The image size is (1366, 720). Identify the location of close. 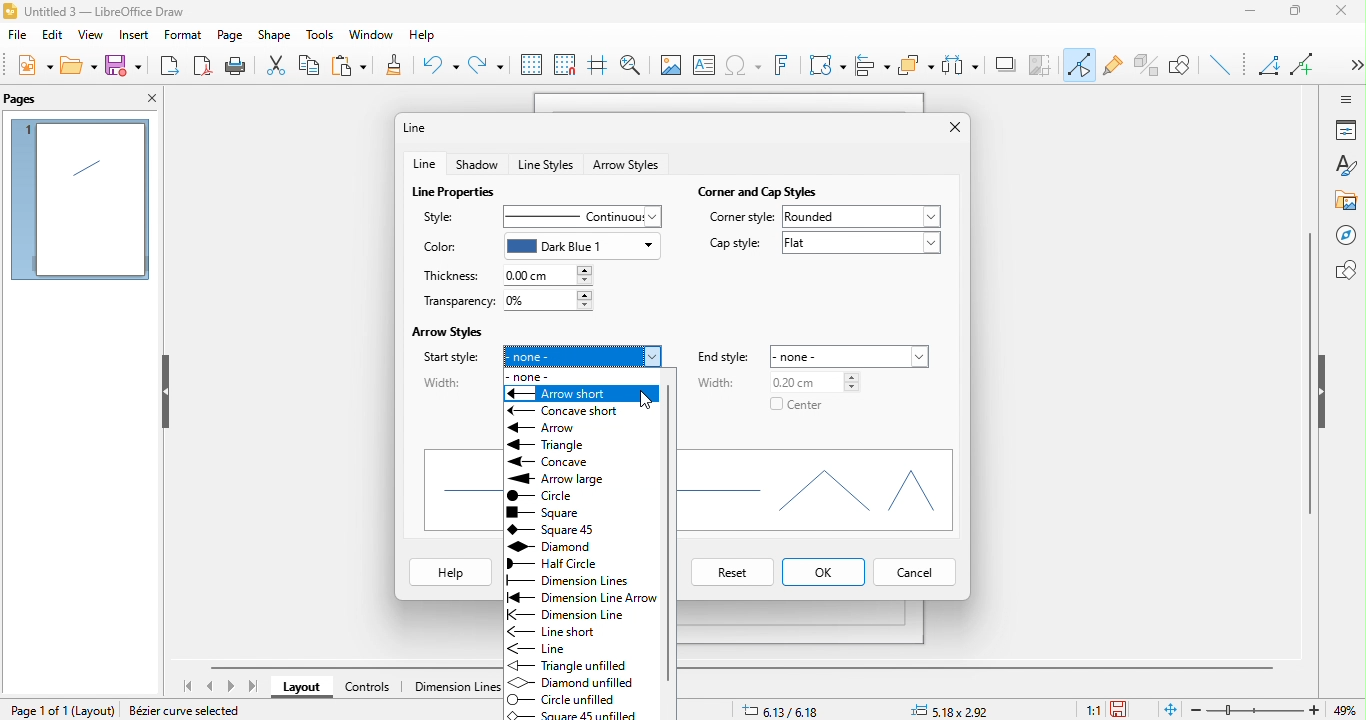
(149, 100).